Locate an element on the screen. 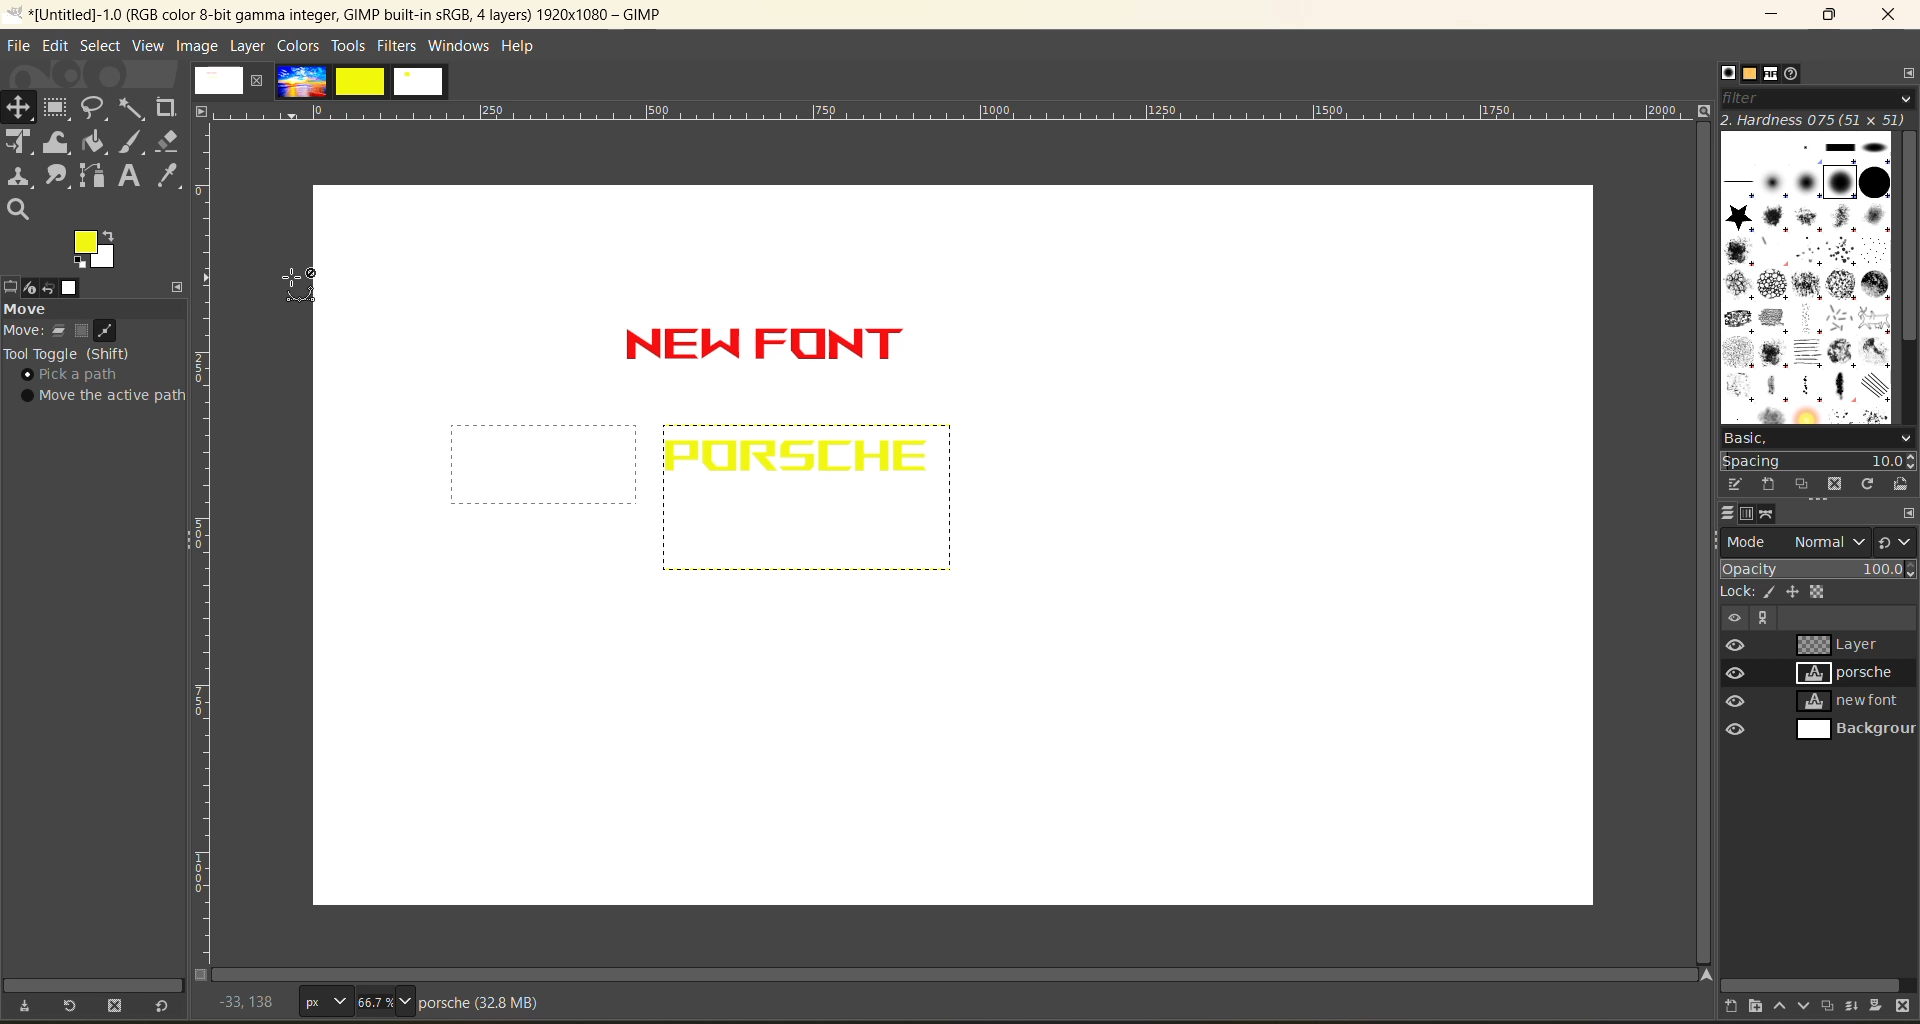 This screenshot has height=1024, width=1920. opacity is located at coordinates (1816, 568).